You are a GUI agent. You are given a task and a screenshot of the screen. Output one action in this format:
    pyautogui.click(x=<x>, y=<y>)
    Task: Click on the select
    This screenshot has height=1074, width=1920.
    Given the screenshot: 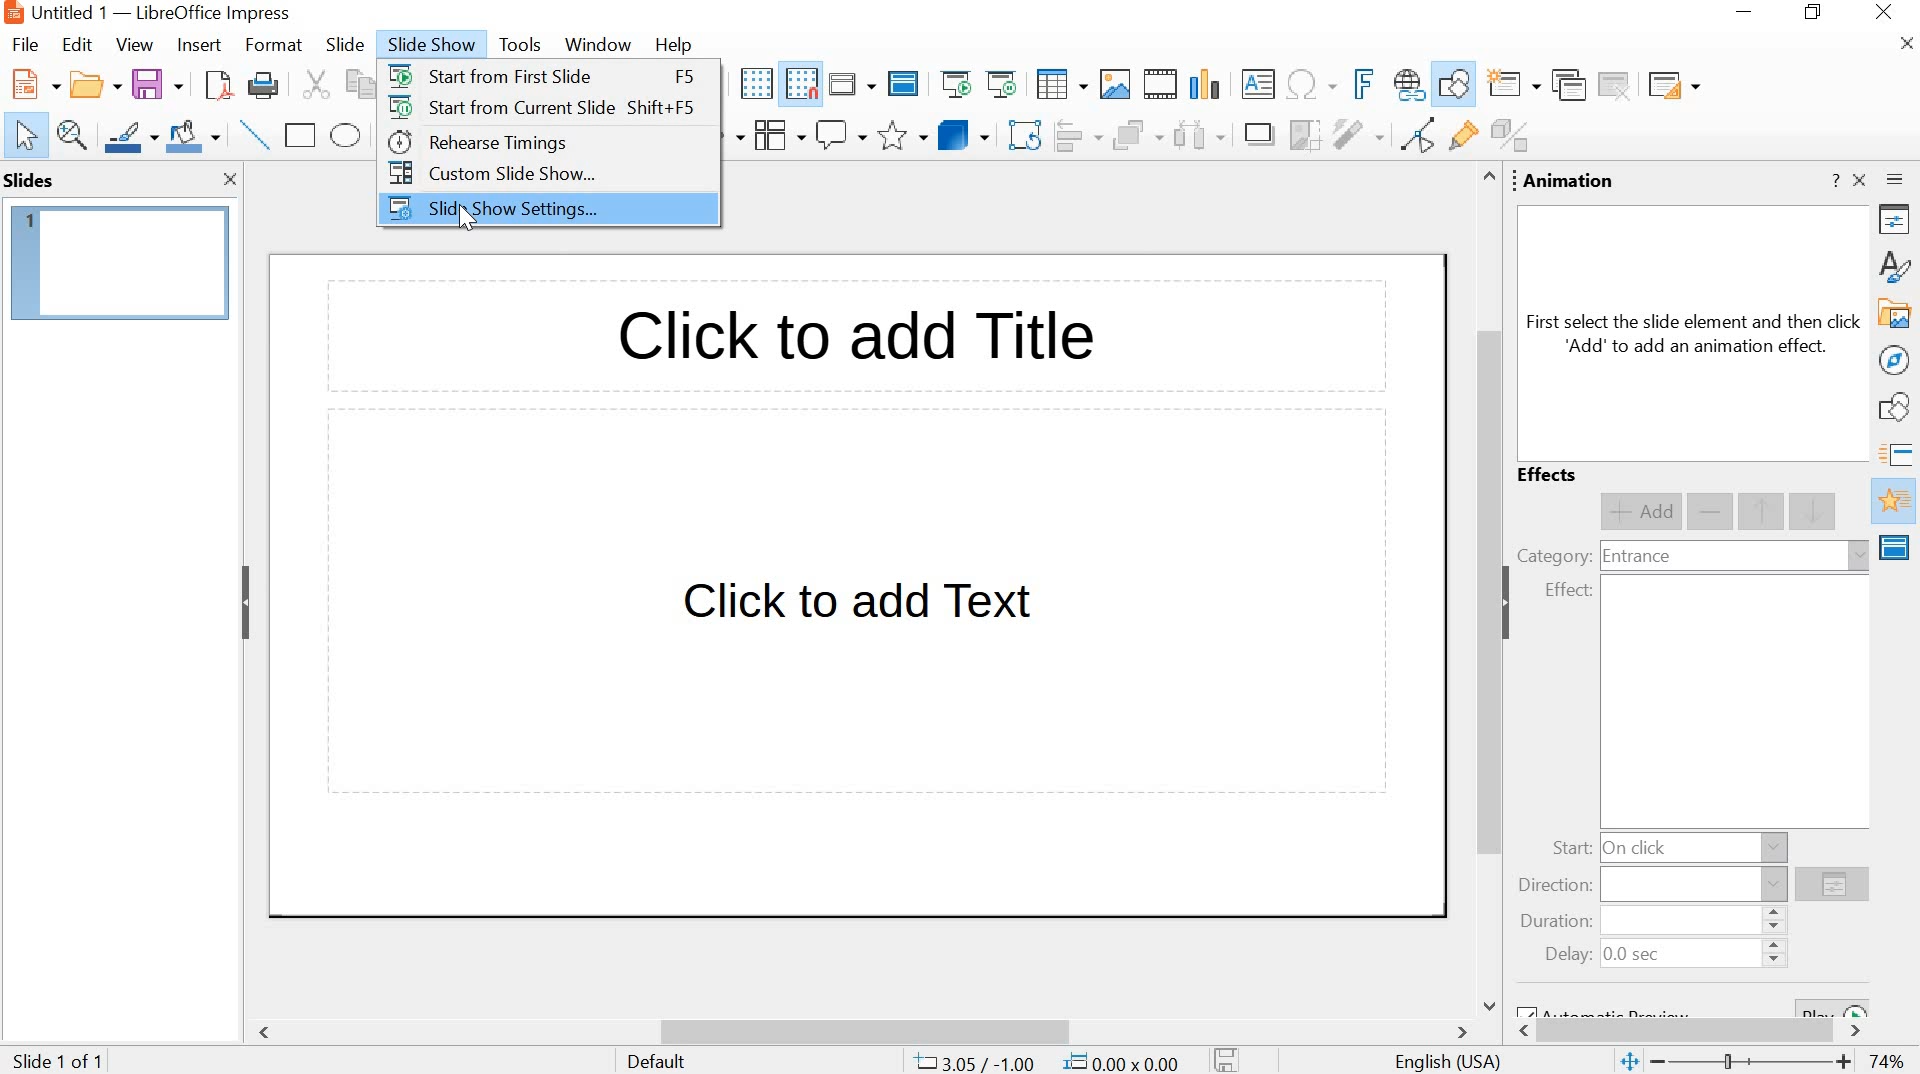 What is the action you would take?
    pyautogui.click(x=26, y=137)
    